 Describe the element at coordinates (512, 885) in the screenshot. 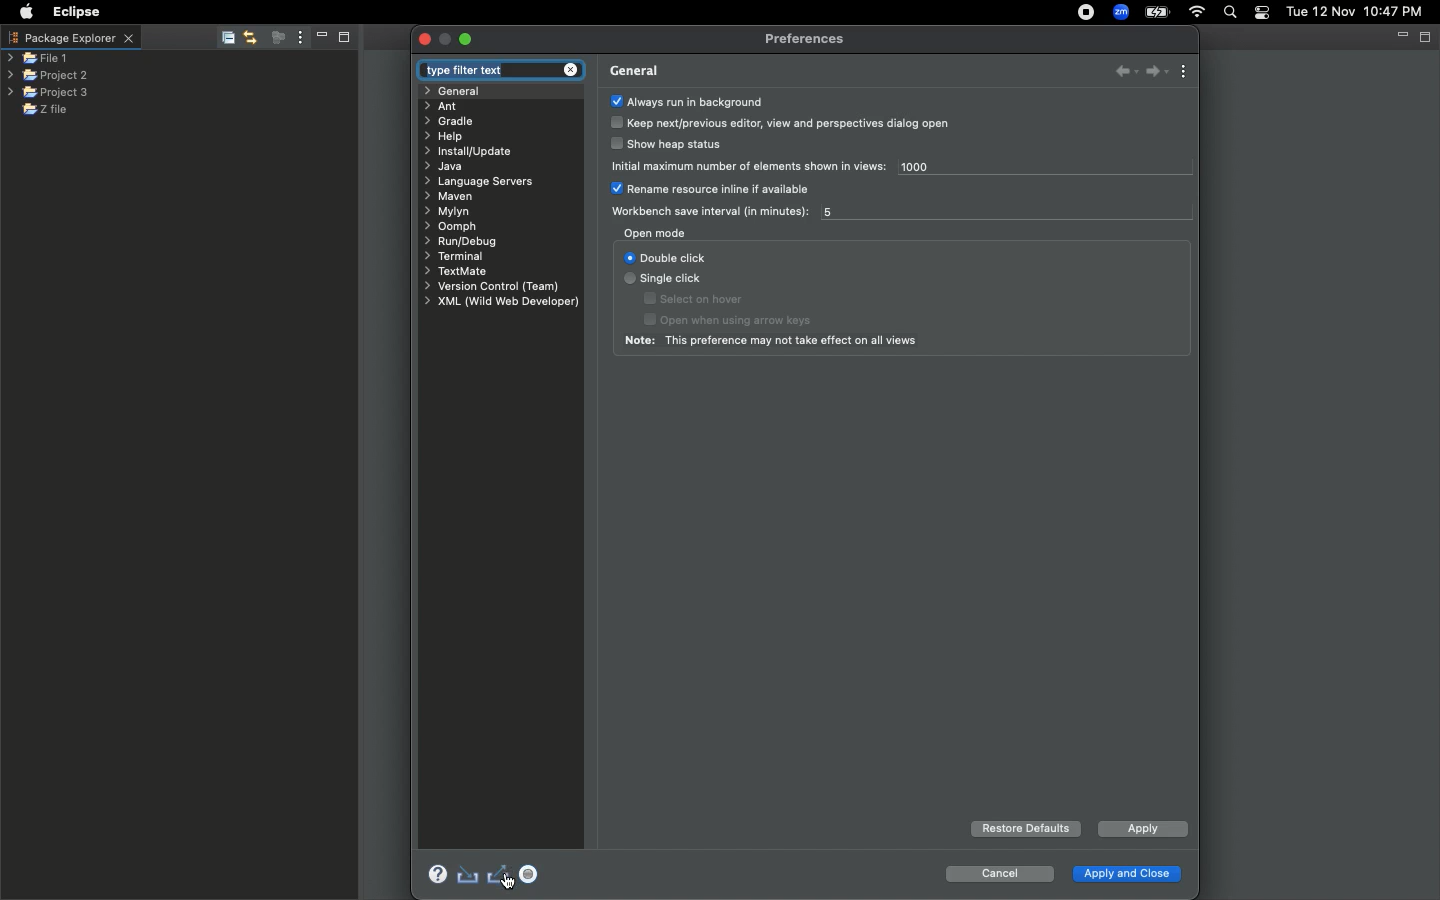

I see `cursor` at that location.